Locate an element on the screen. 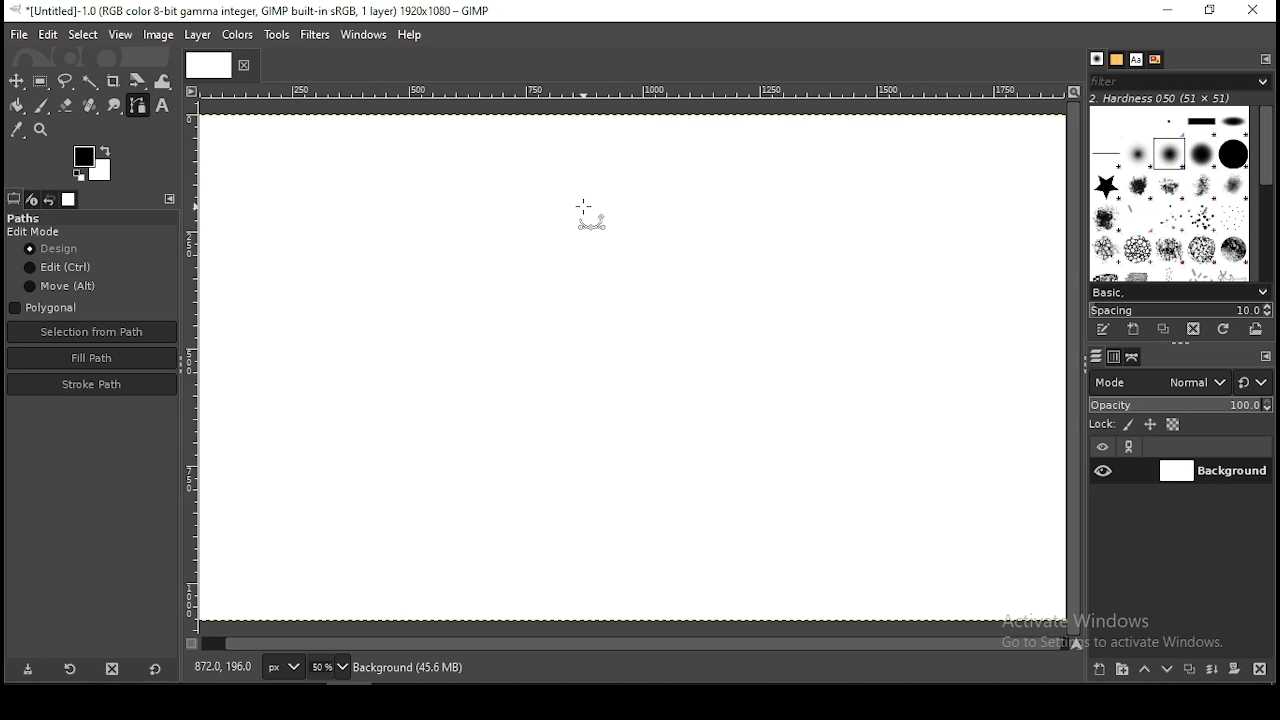  configure this tab is located at coordinates (1262, 60).